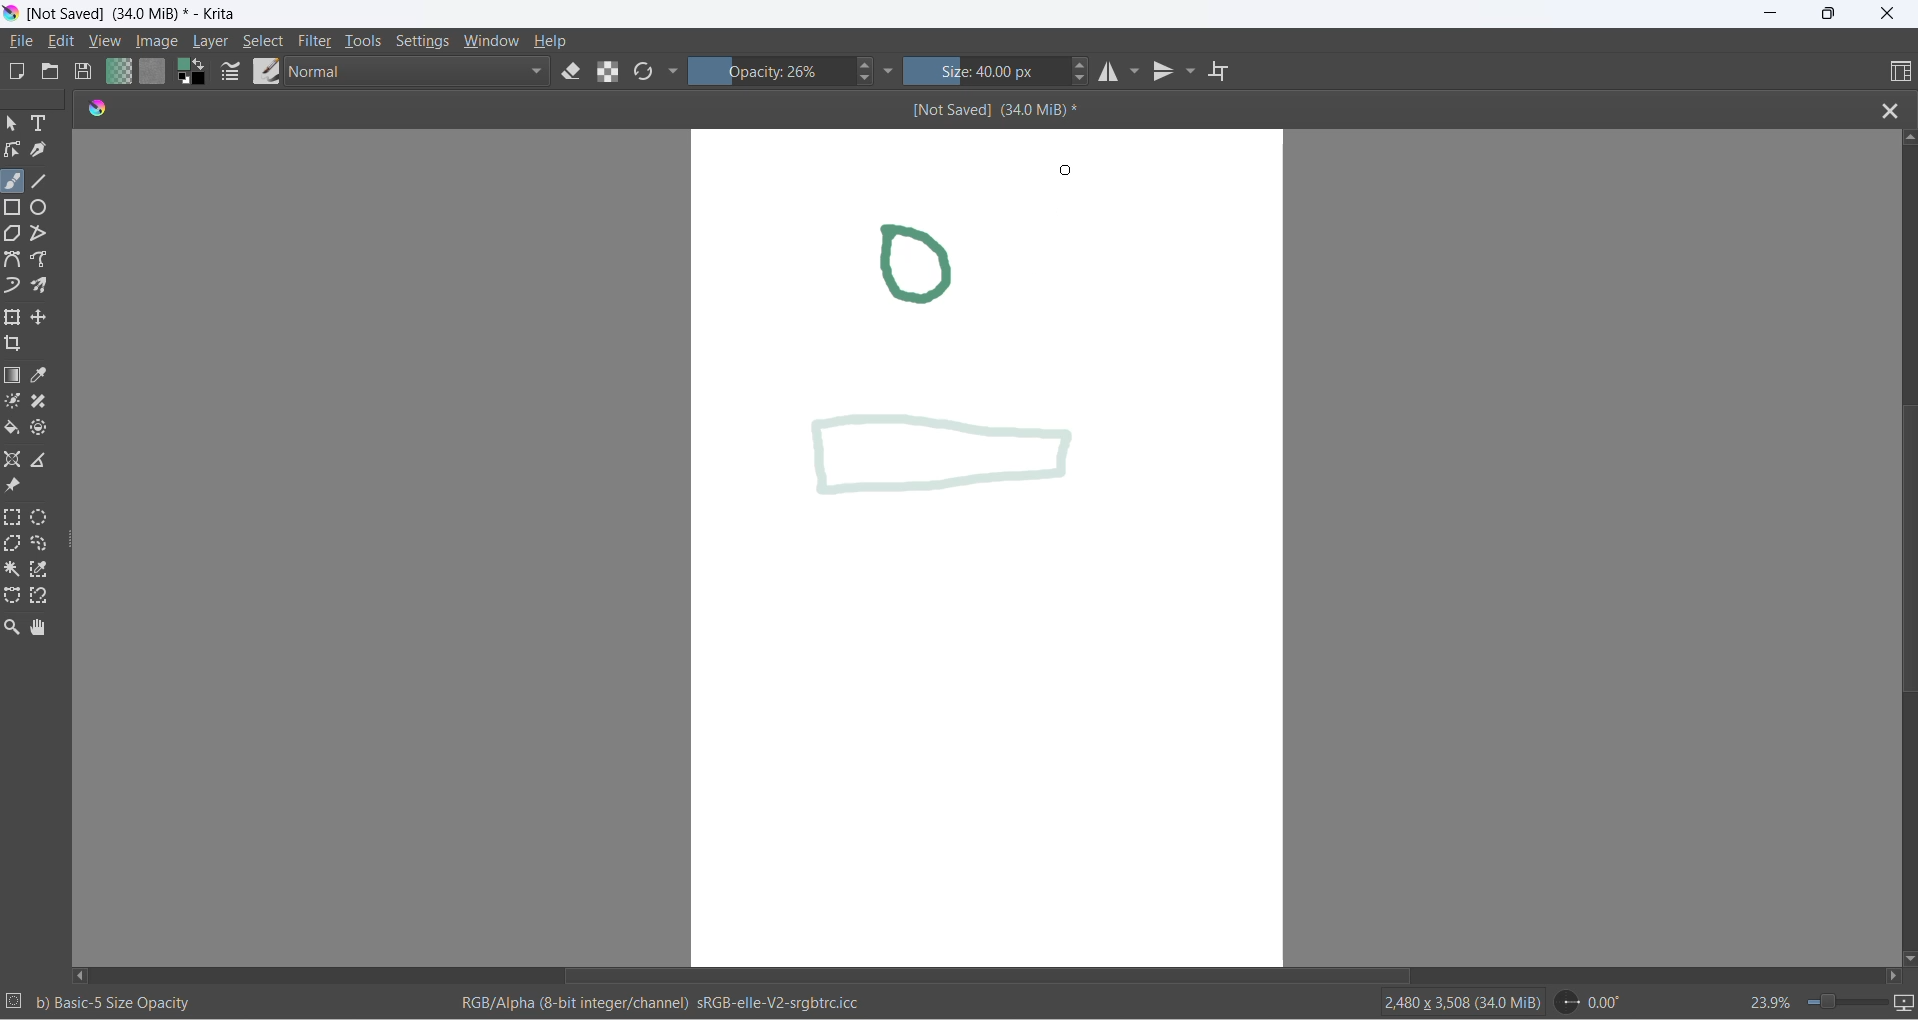 Image resolution: width=1918 pixels, height=1020 pixels. I want to click on horizontal mirror tool, so click(1110, 72).